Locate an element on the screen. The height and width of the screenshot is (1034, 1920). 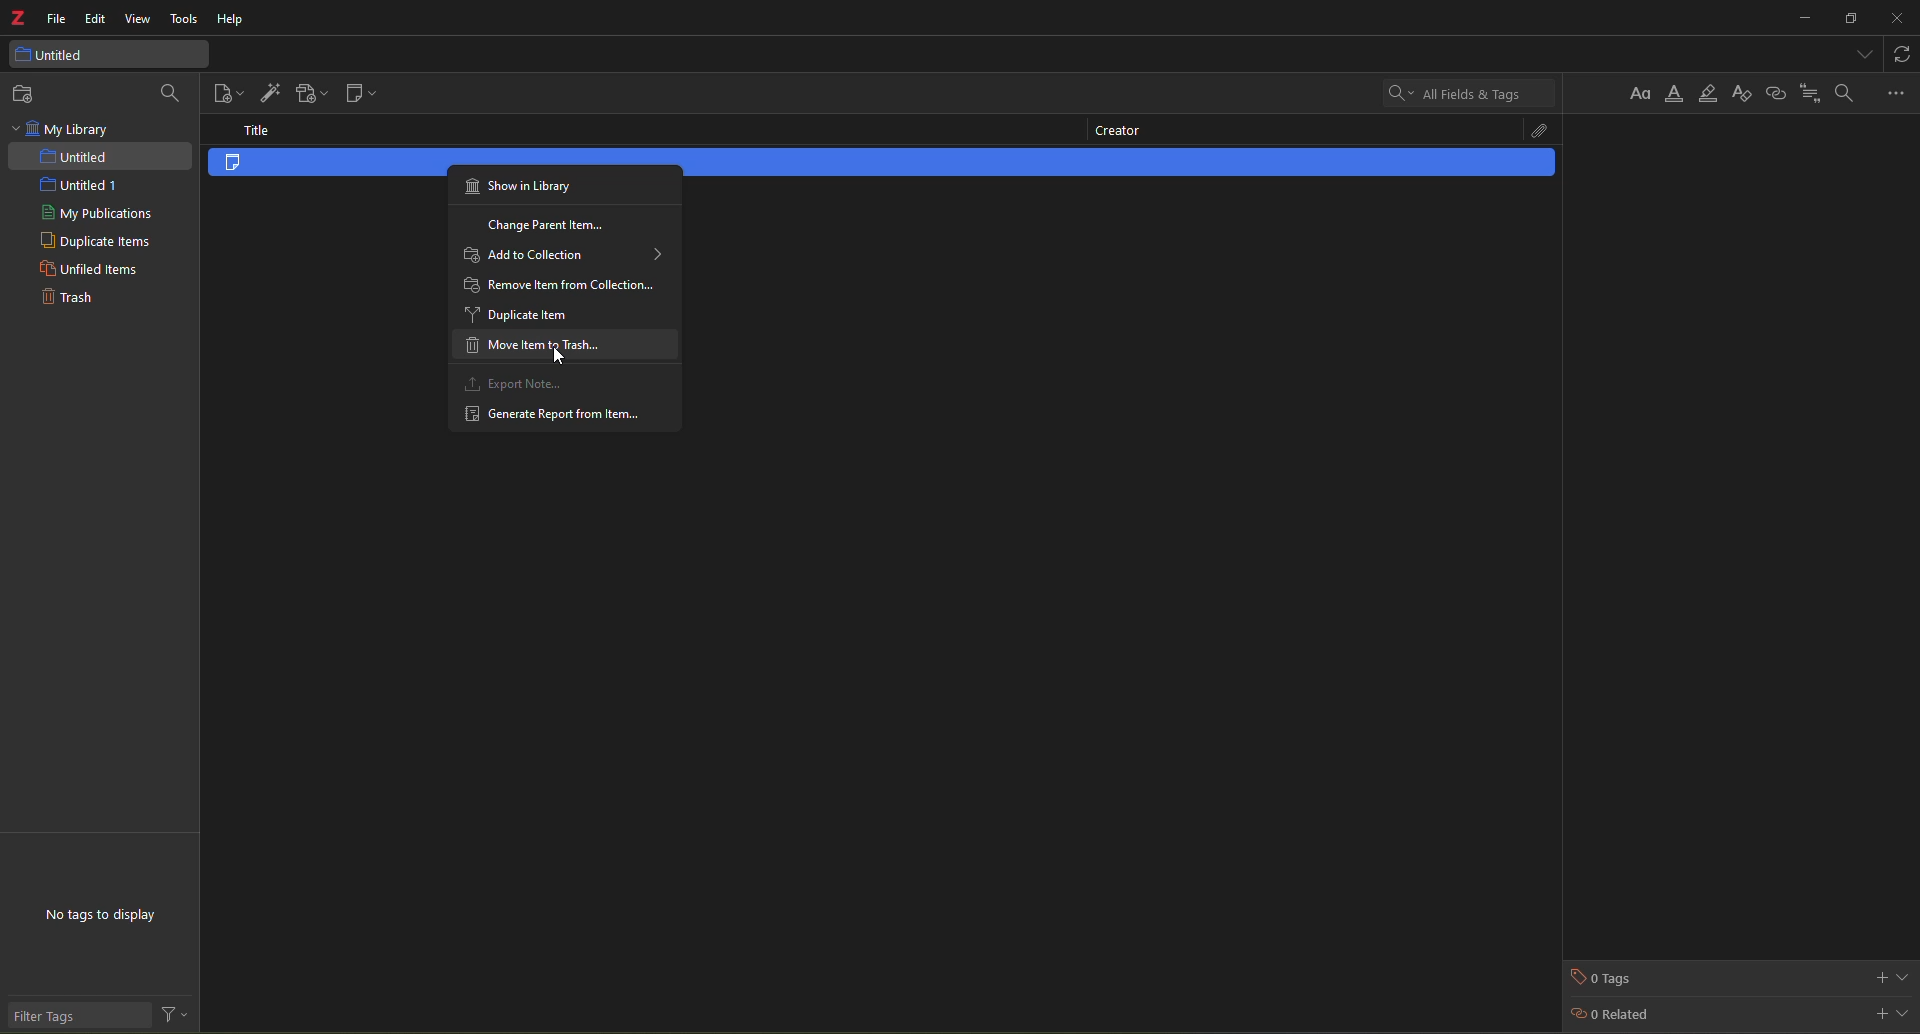
search is located at coordinates (1465, 93).